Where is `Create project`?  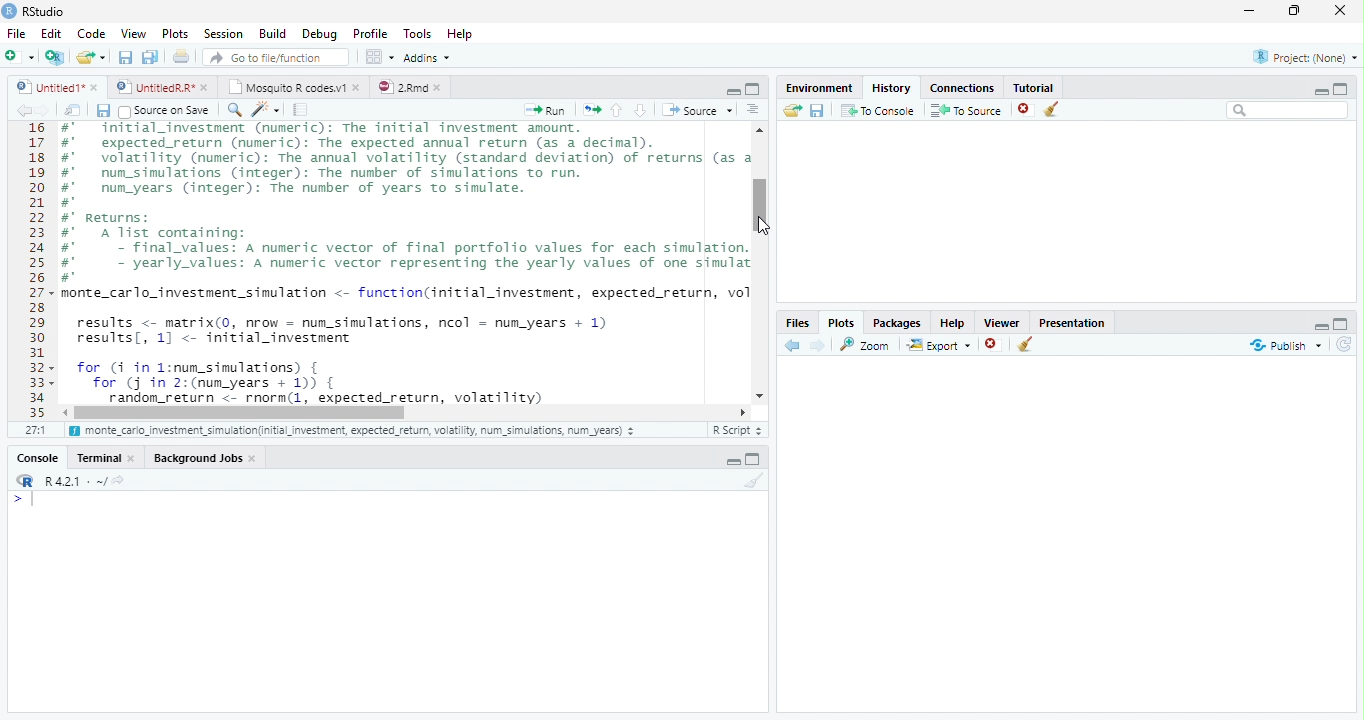
Create project is located at coordinates (54, 57).